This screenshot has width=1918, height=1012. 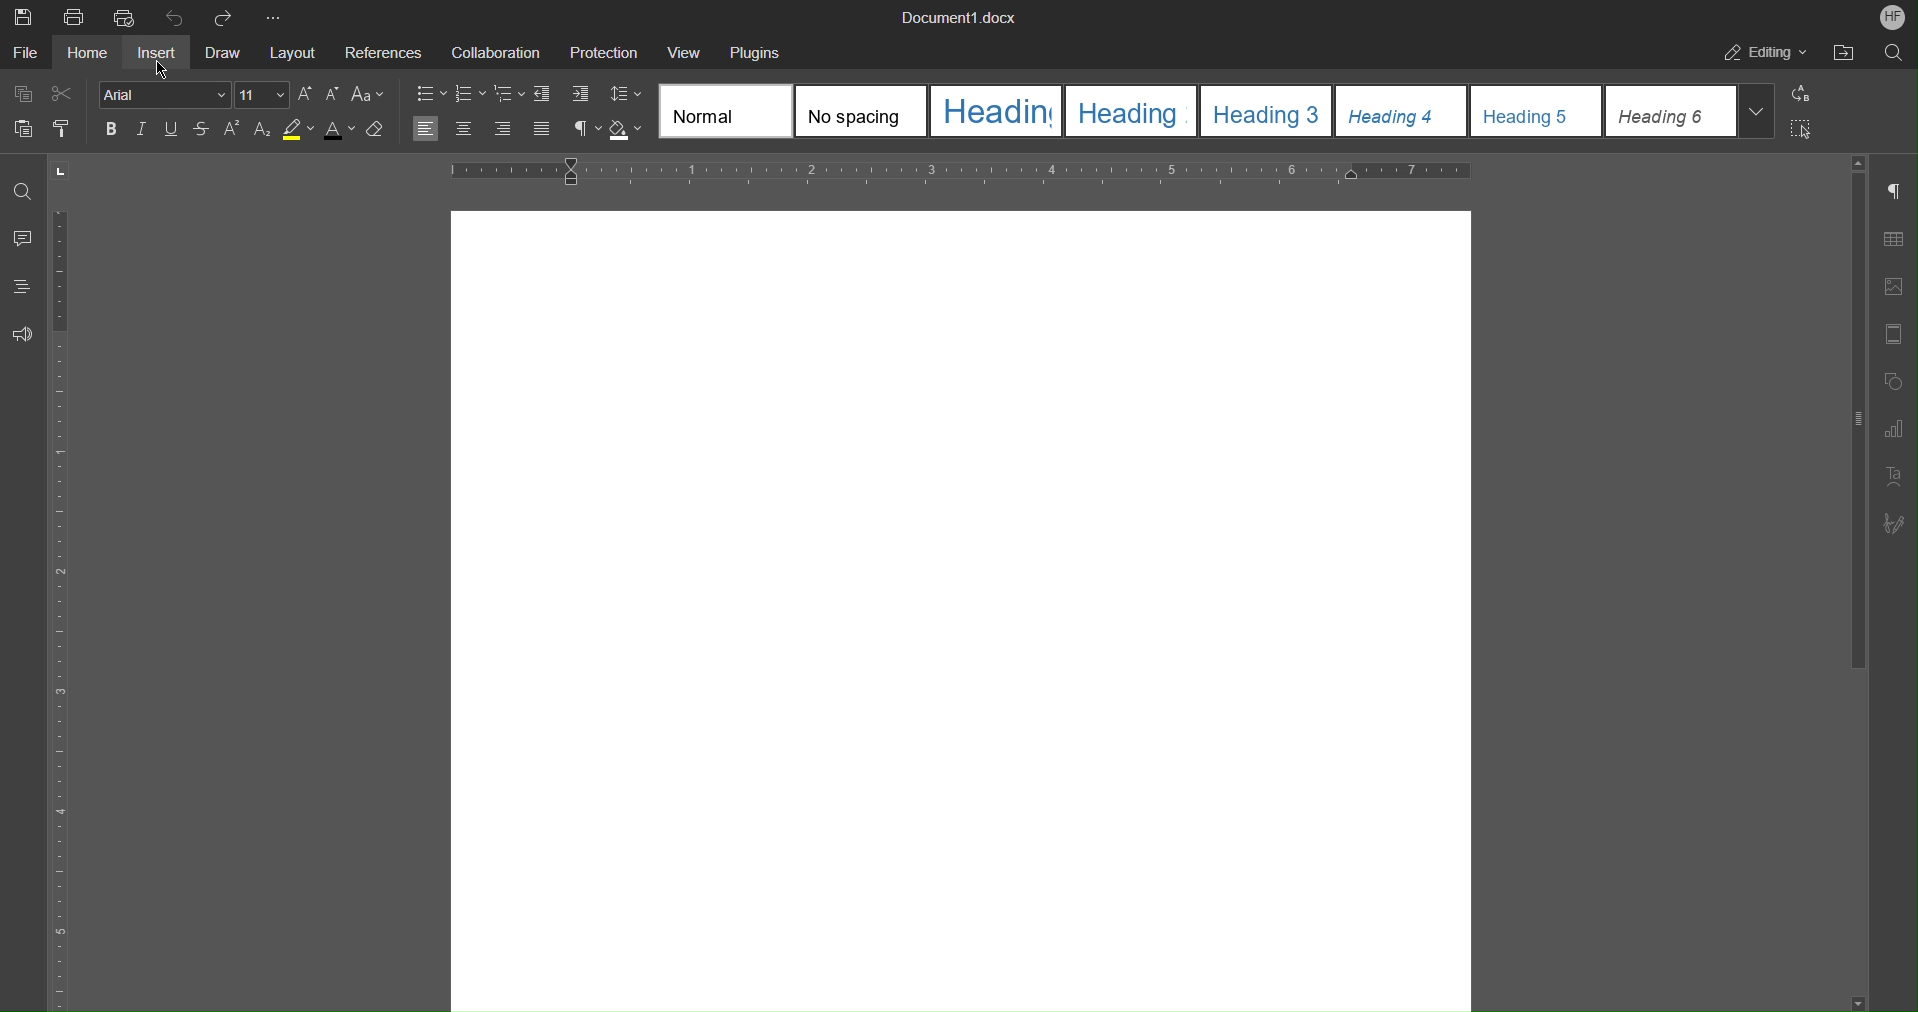 I want to click on No spacing, so click(x=864, y=113).